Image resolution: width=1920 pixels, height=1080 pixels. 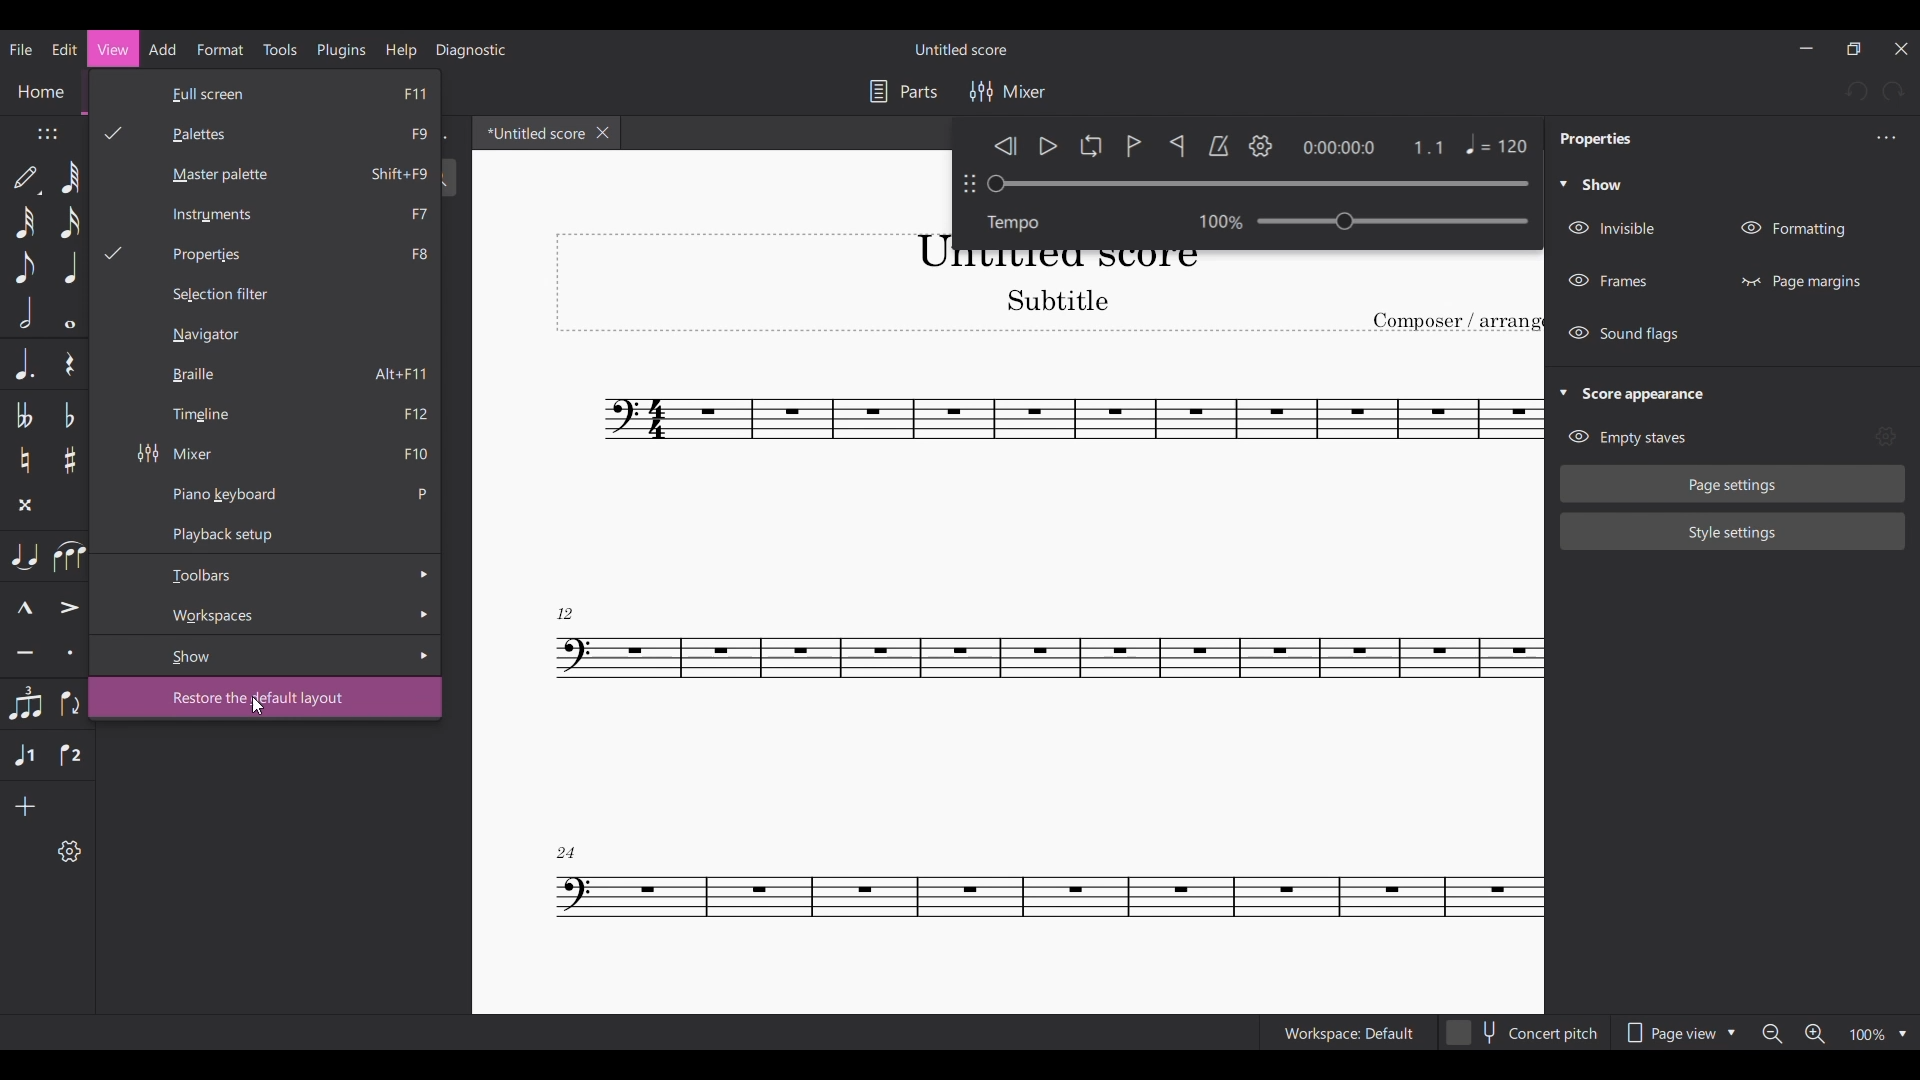 What do you see at coordinates (1794, 229) in the screenshot?
I see `Formatting` at bounding box center [1794, 229].